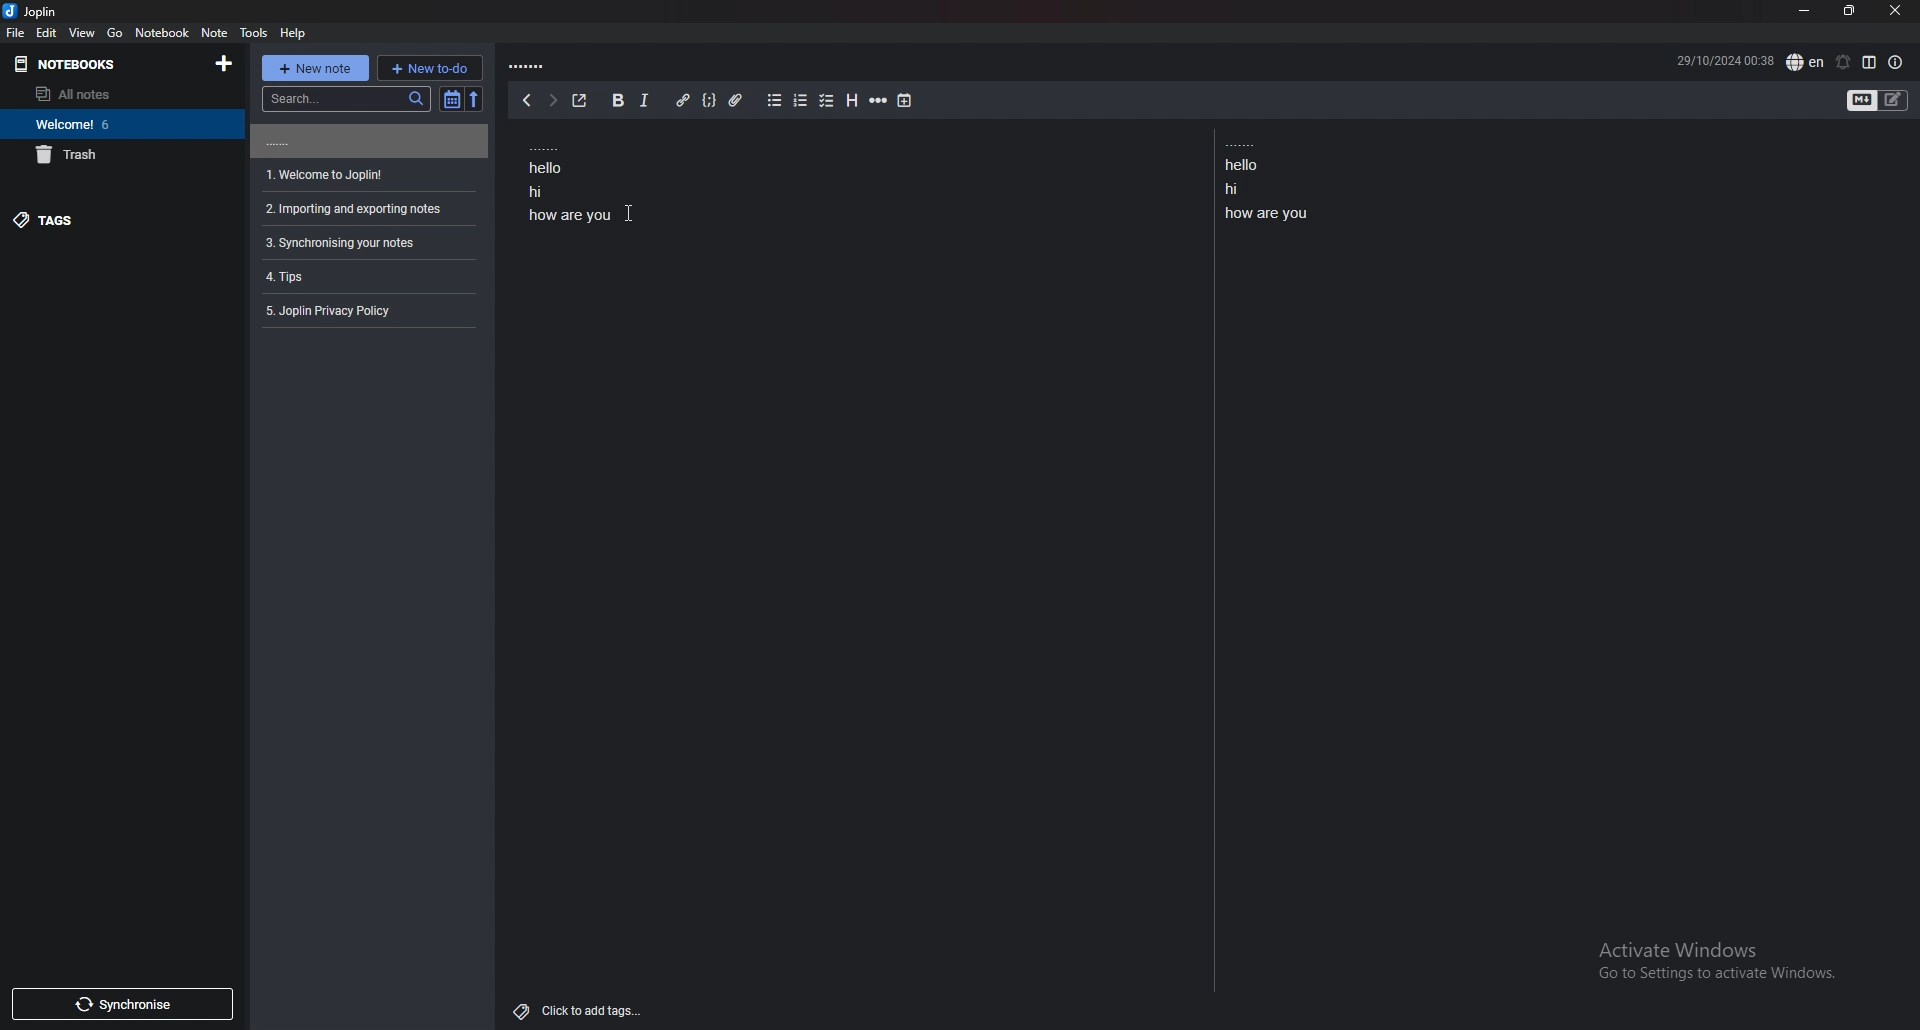  Describe the element at coordinates (366, 141) in the screenshot. I see `note` at that location.